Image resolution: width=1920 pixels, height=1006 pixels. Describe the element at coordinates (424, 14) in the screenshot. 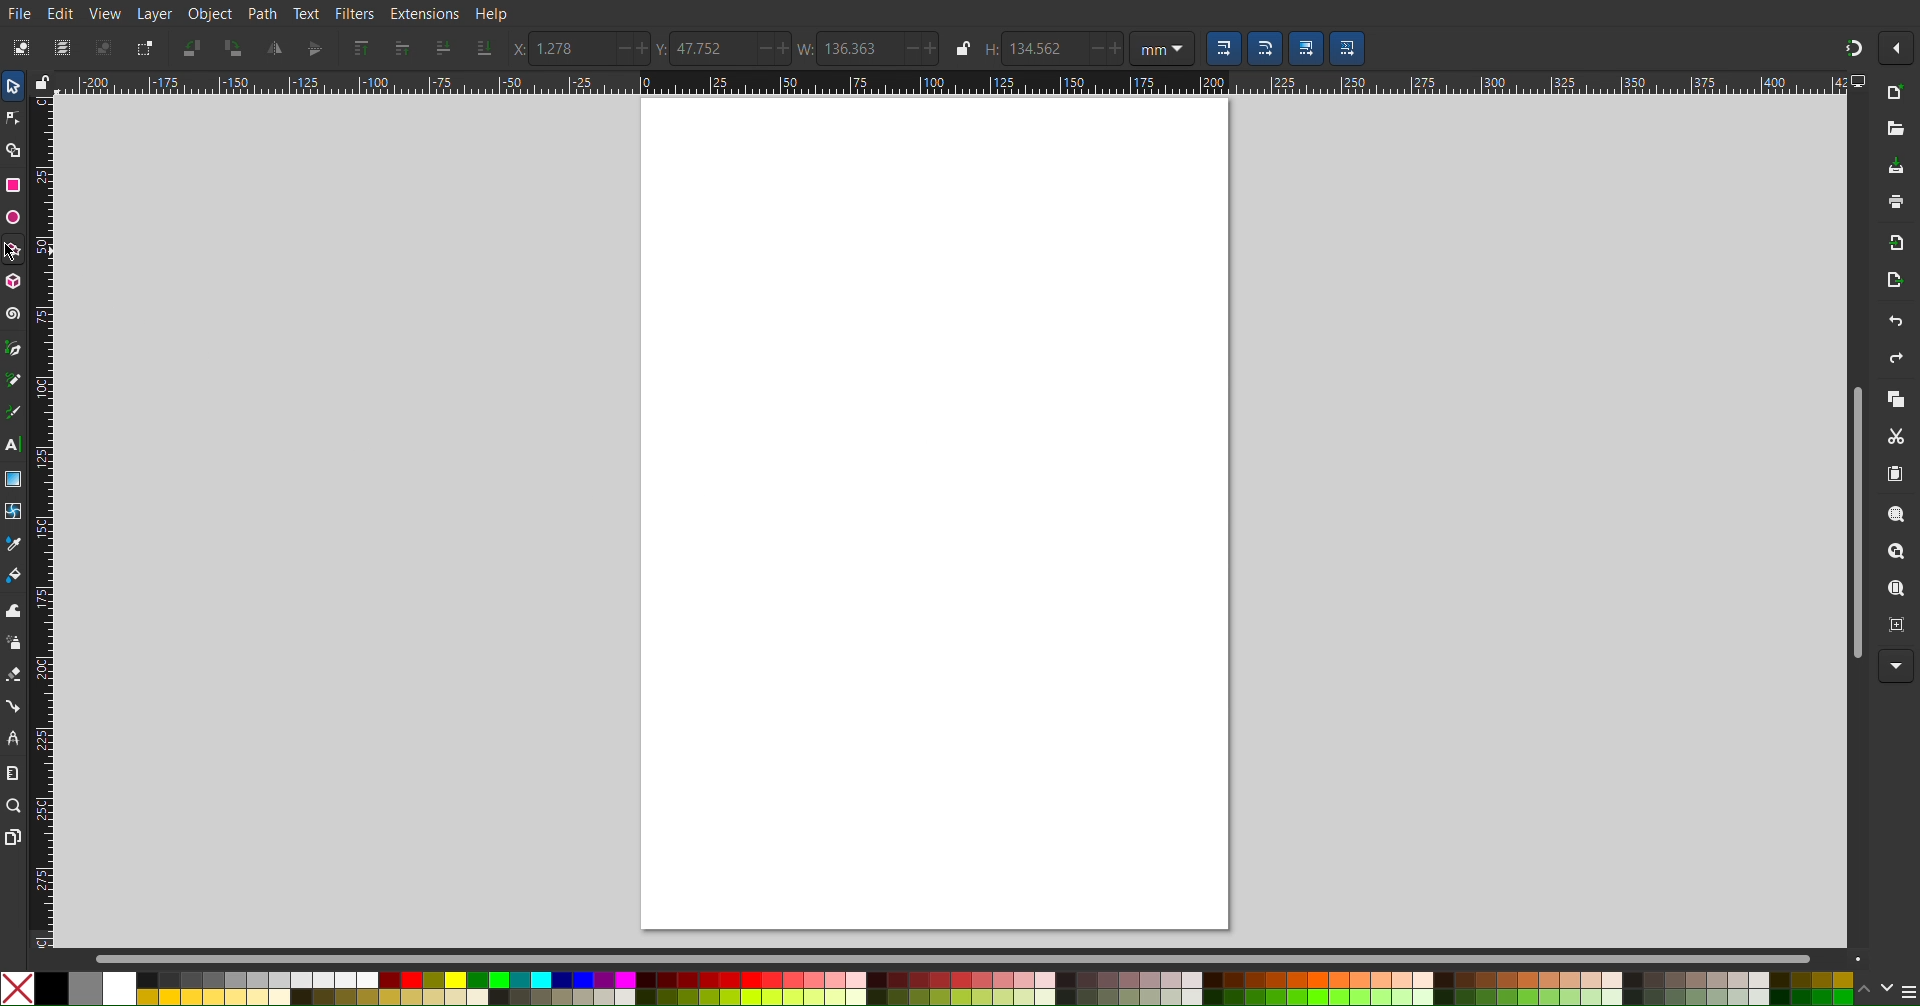

I see `Extensions` at that location.